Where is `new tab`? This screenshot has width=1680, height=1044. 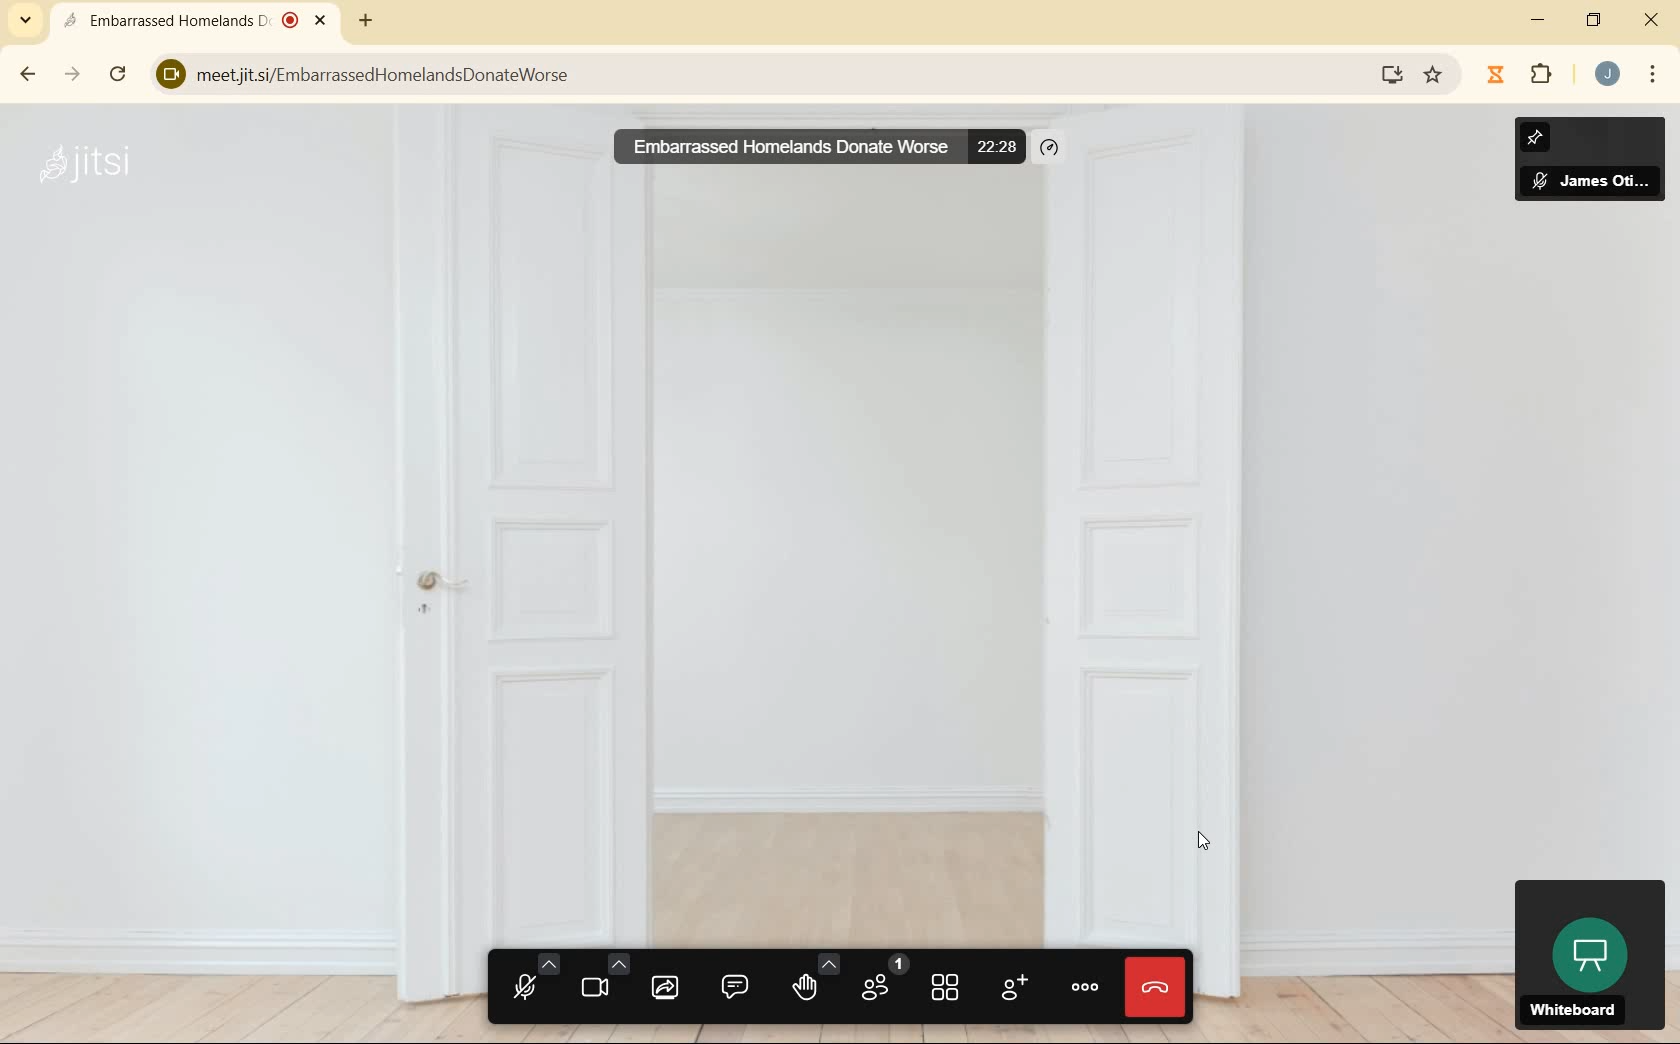 new tab is located at coordinates (367, 19).